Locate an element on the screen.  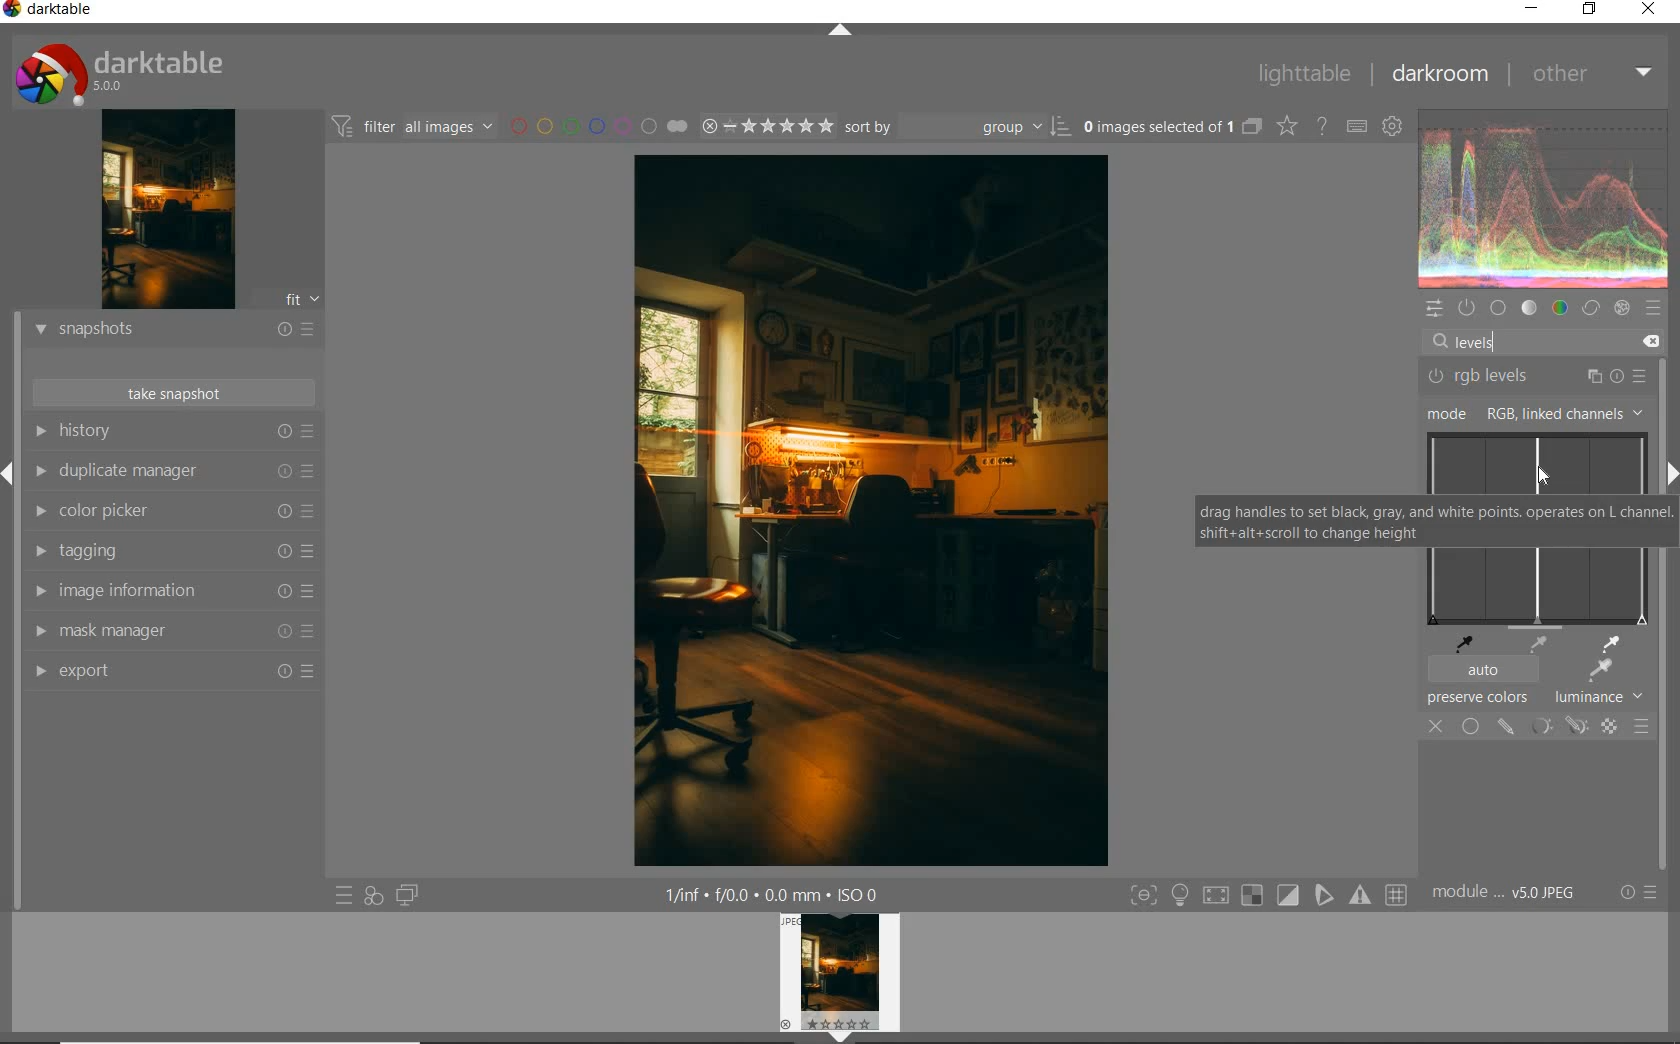
take snapshot is located at coordinates (176, 392).